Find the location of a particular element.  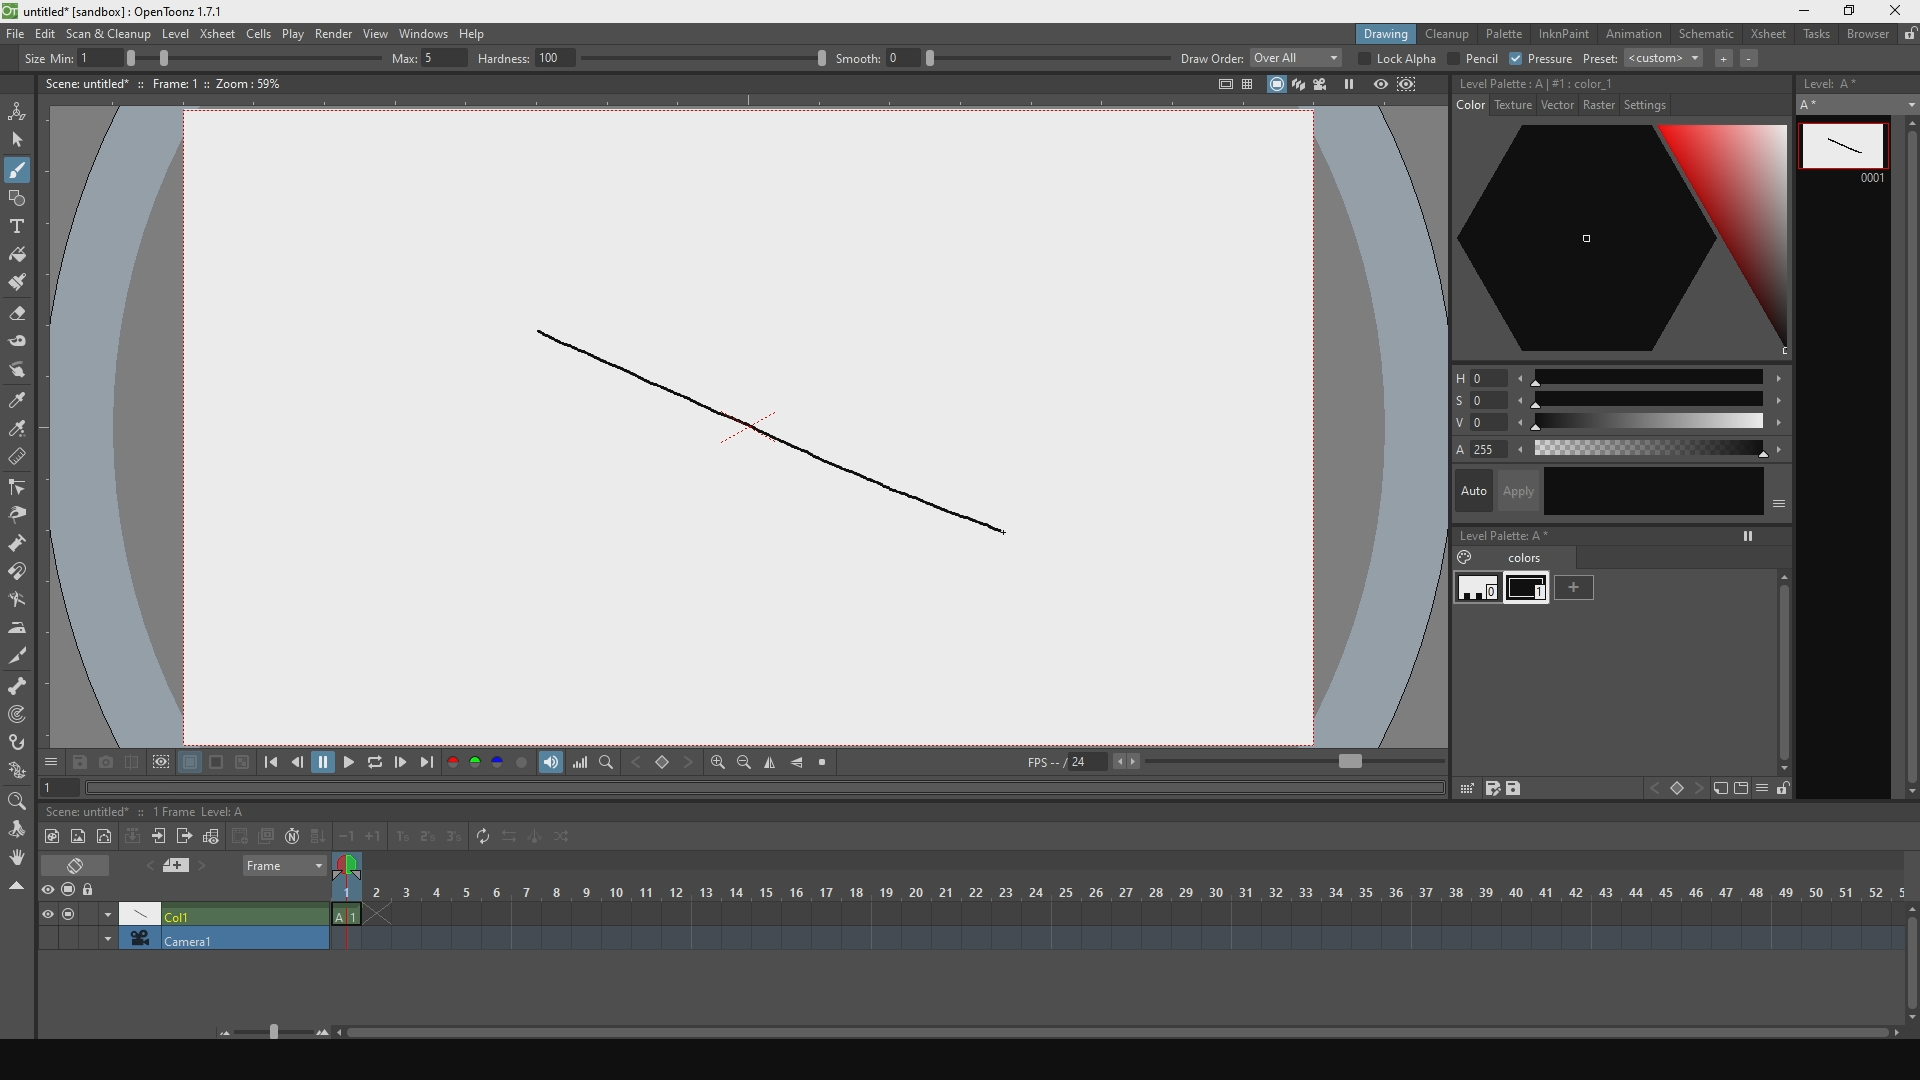

hue is located at coordinates (1613, 380).